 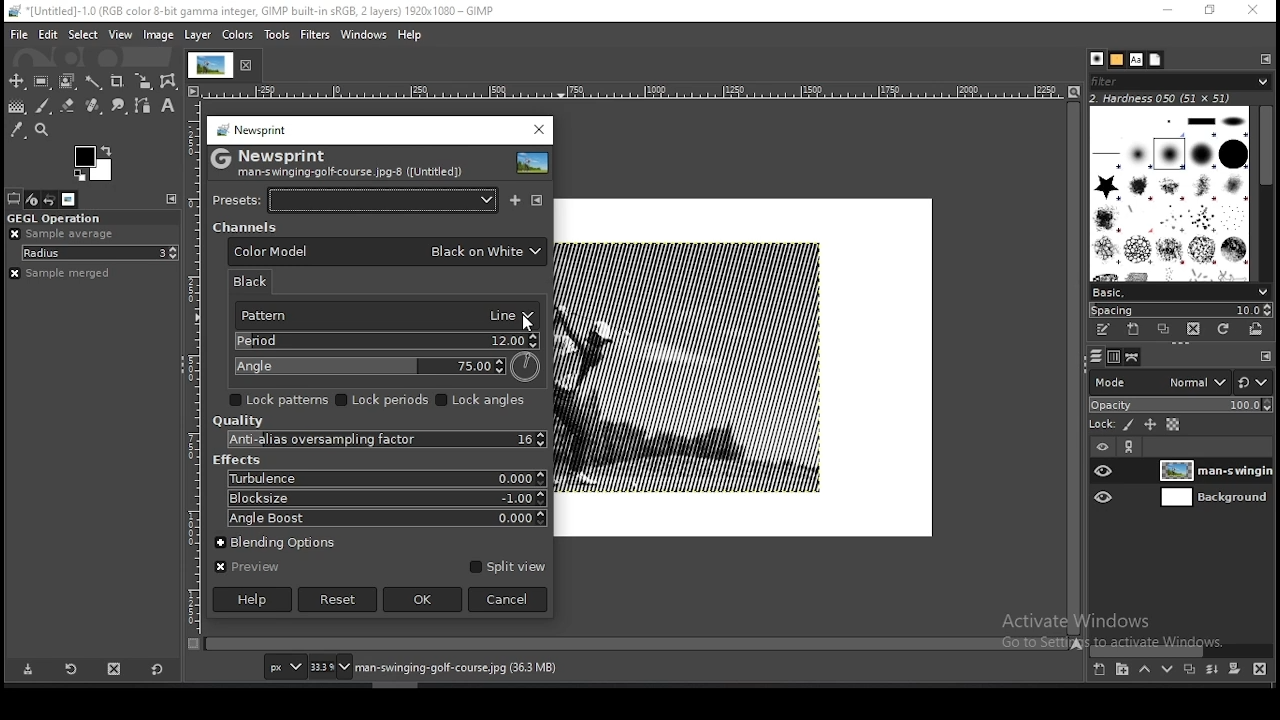 I want to click on delete brush, so click(x=1193, y=329).